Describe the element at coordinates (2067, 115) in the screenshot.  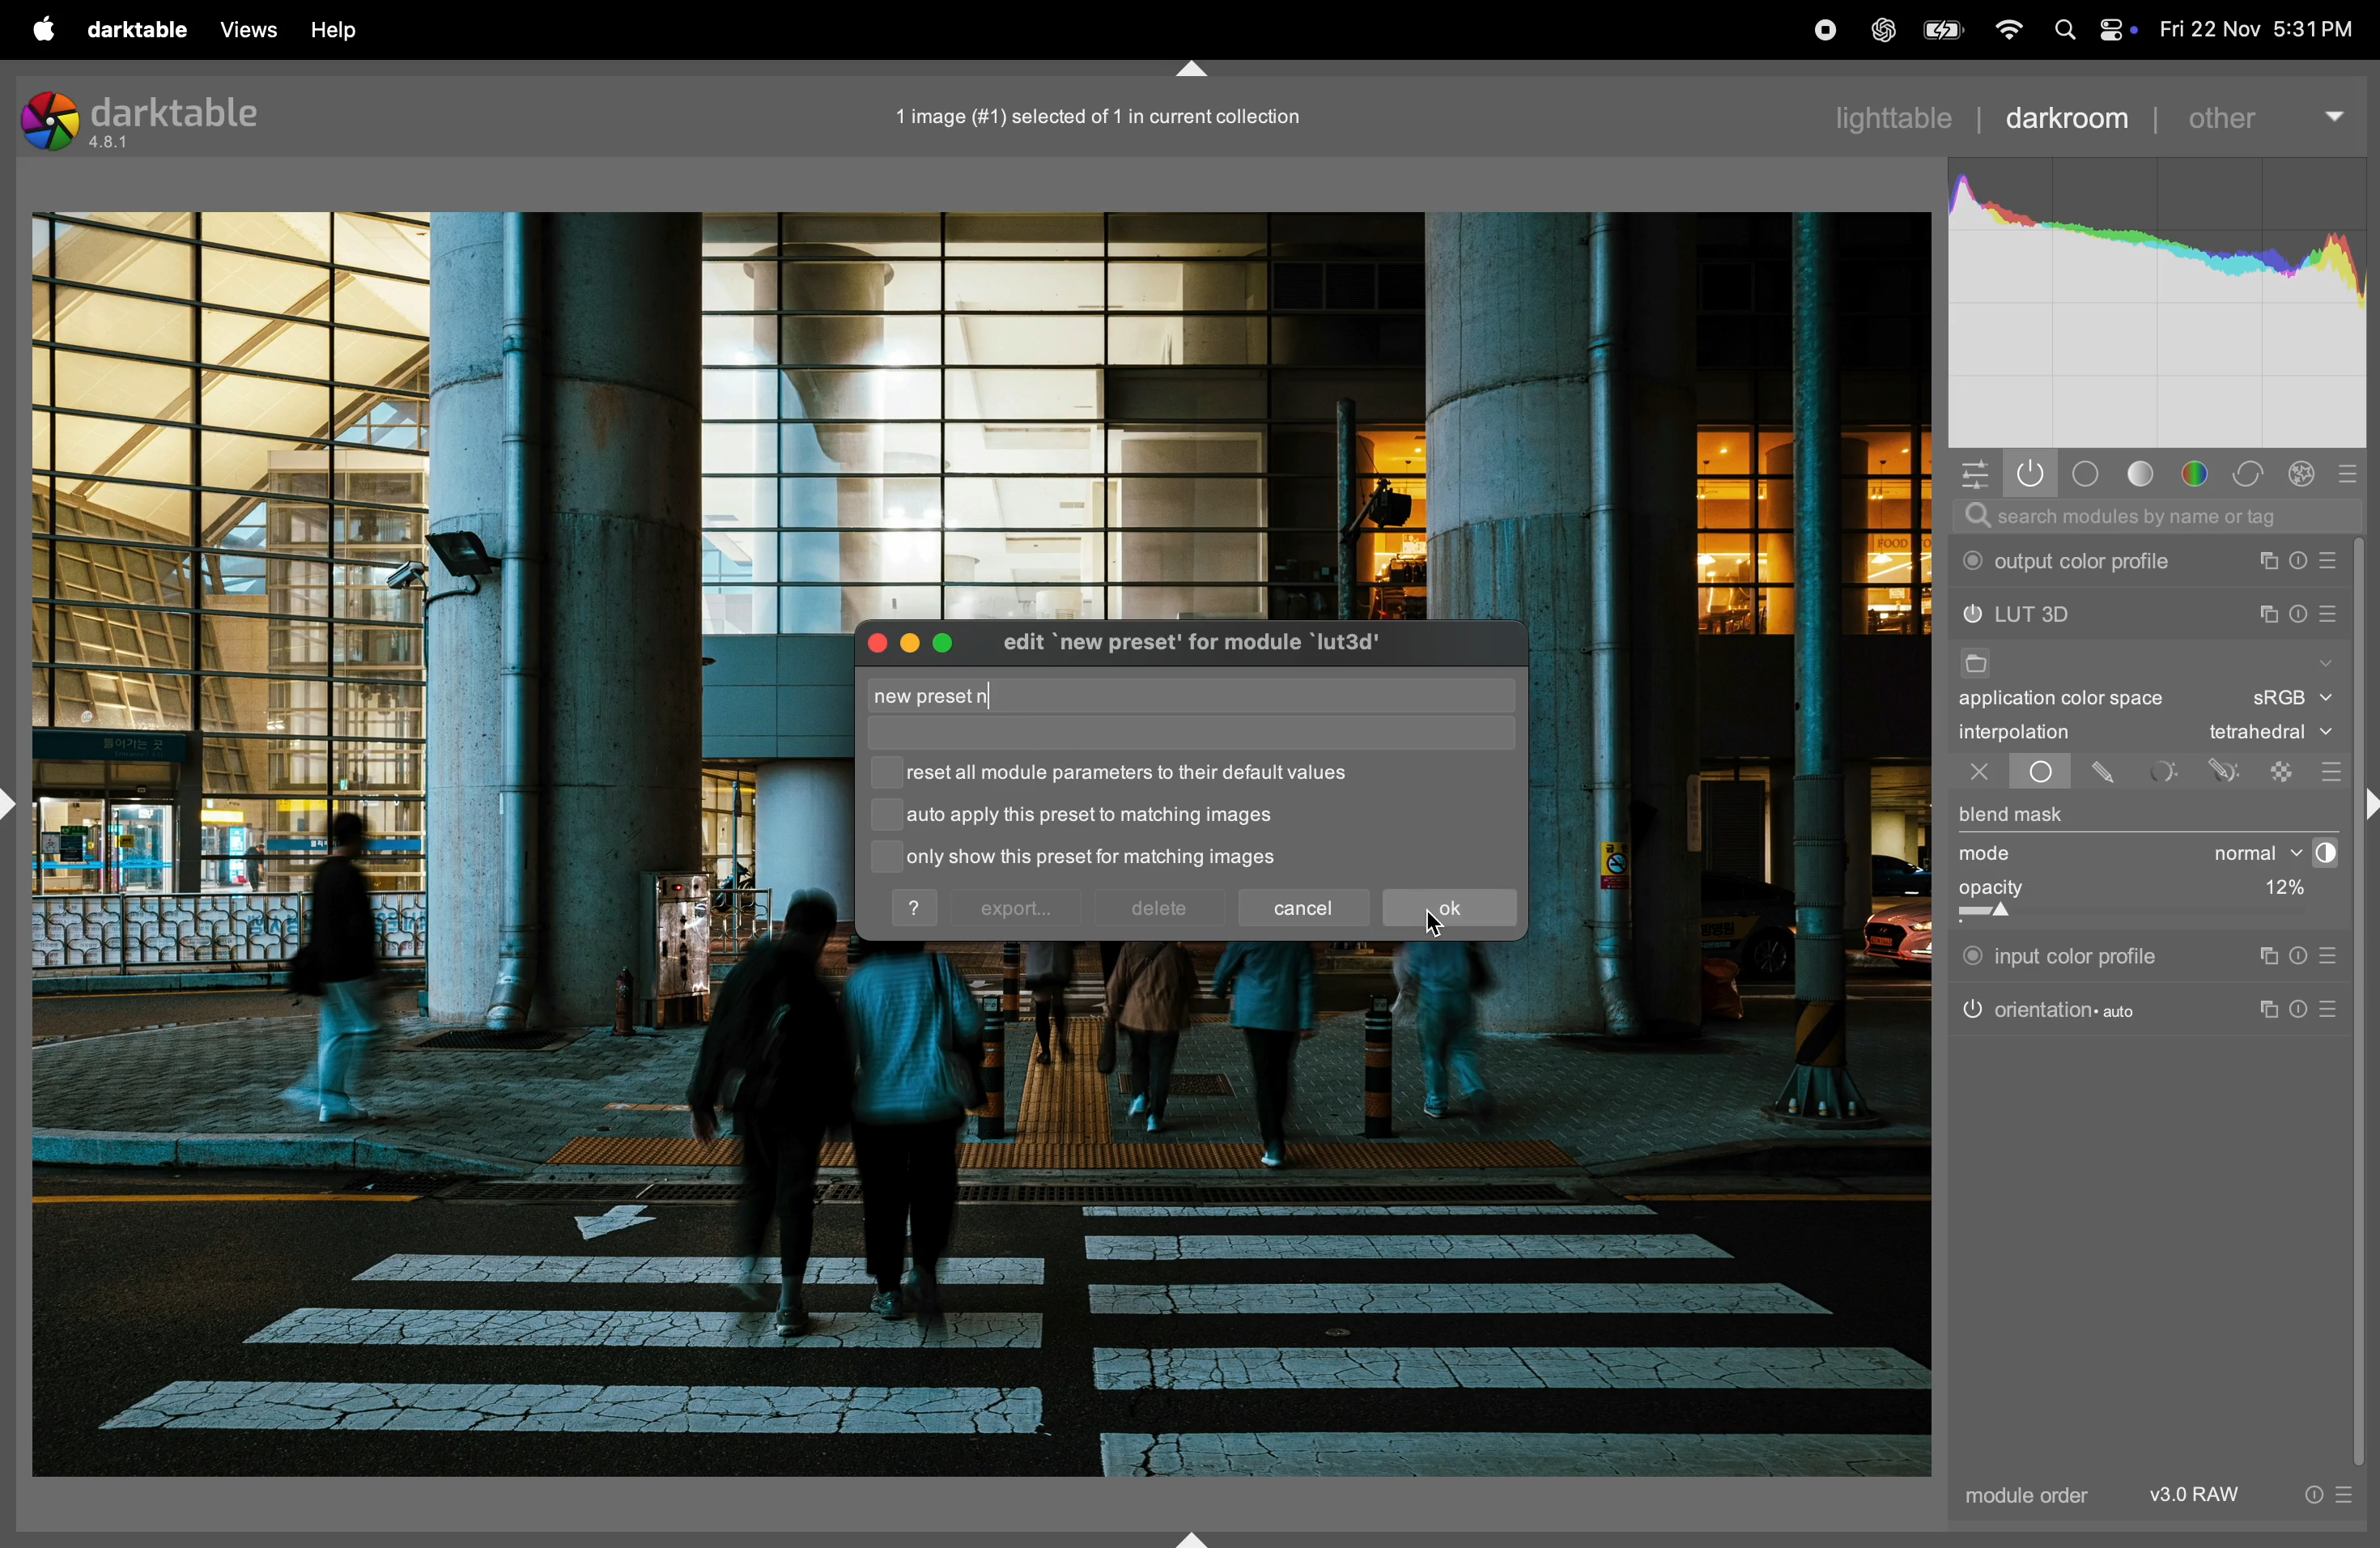
I see `darkroom` at that location.